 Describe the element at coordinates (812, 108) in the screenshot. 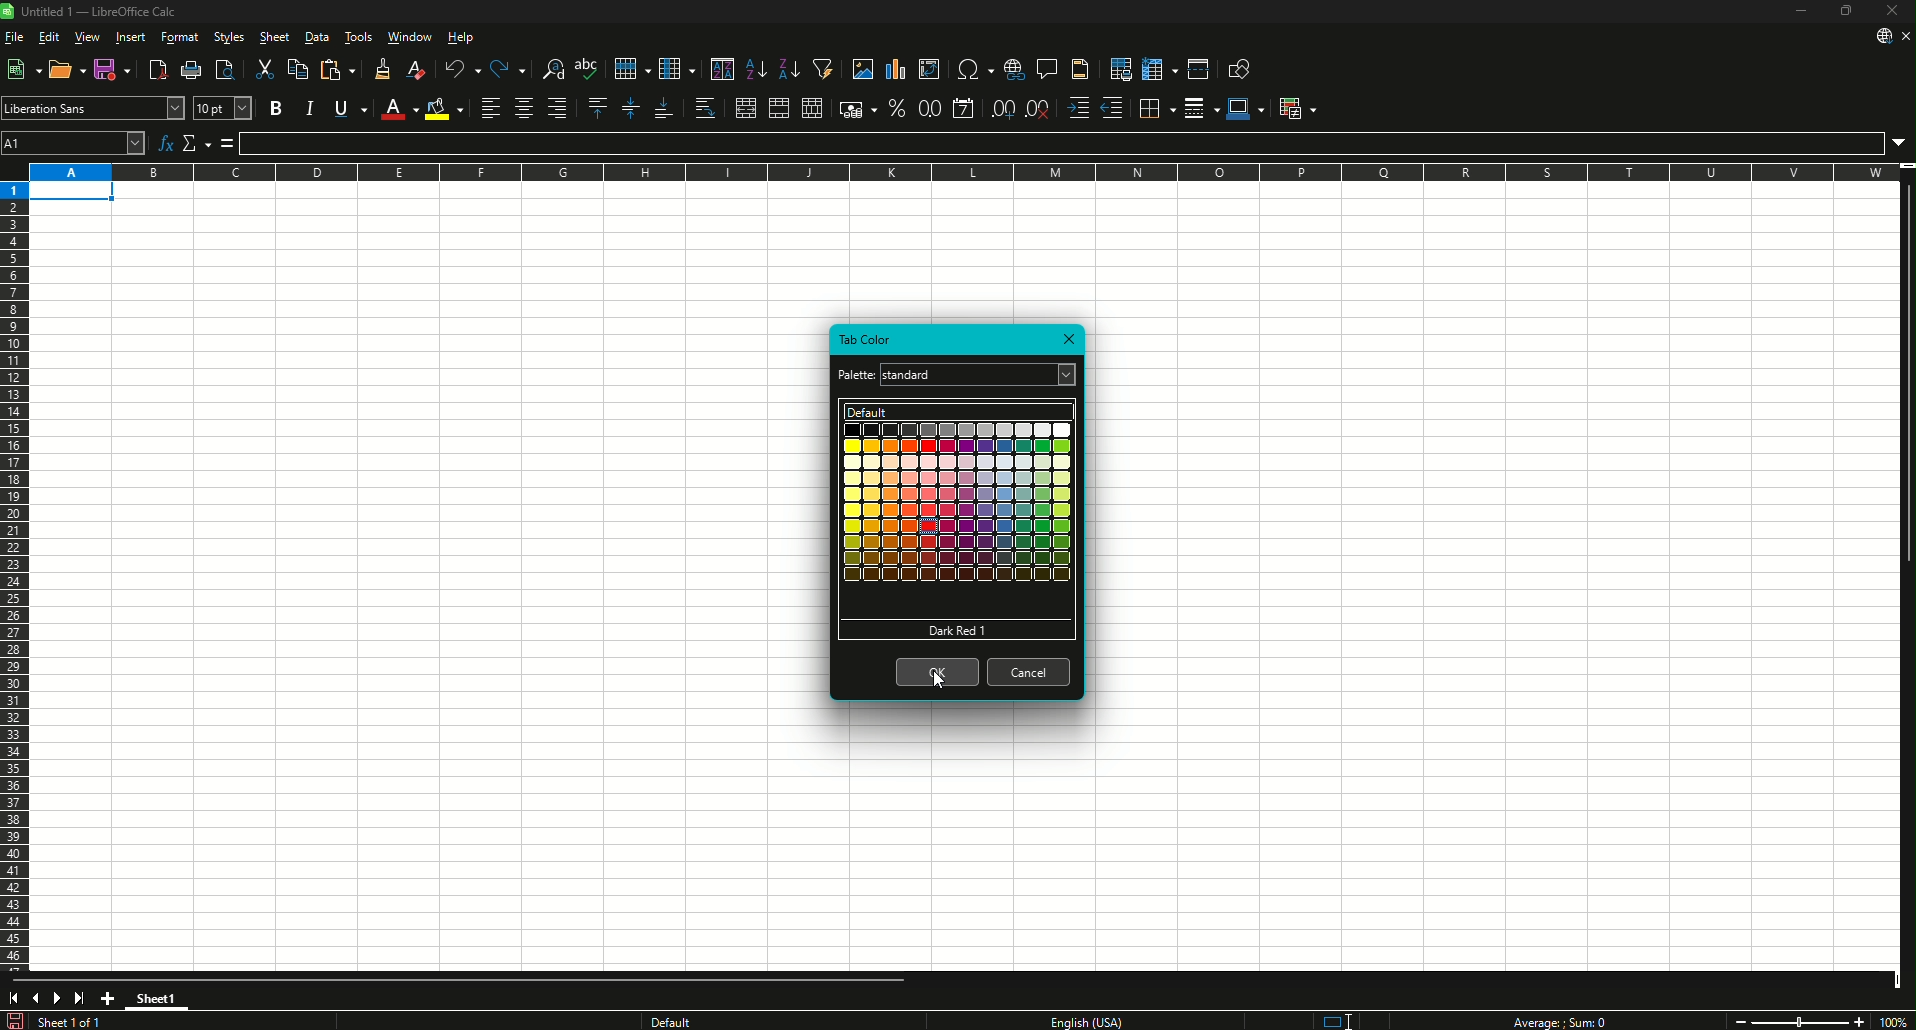

I see `Unmerge Cells` at that location.